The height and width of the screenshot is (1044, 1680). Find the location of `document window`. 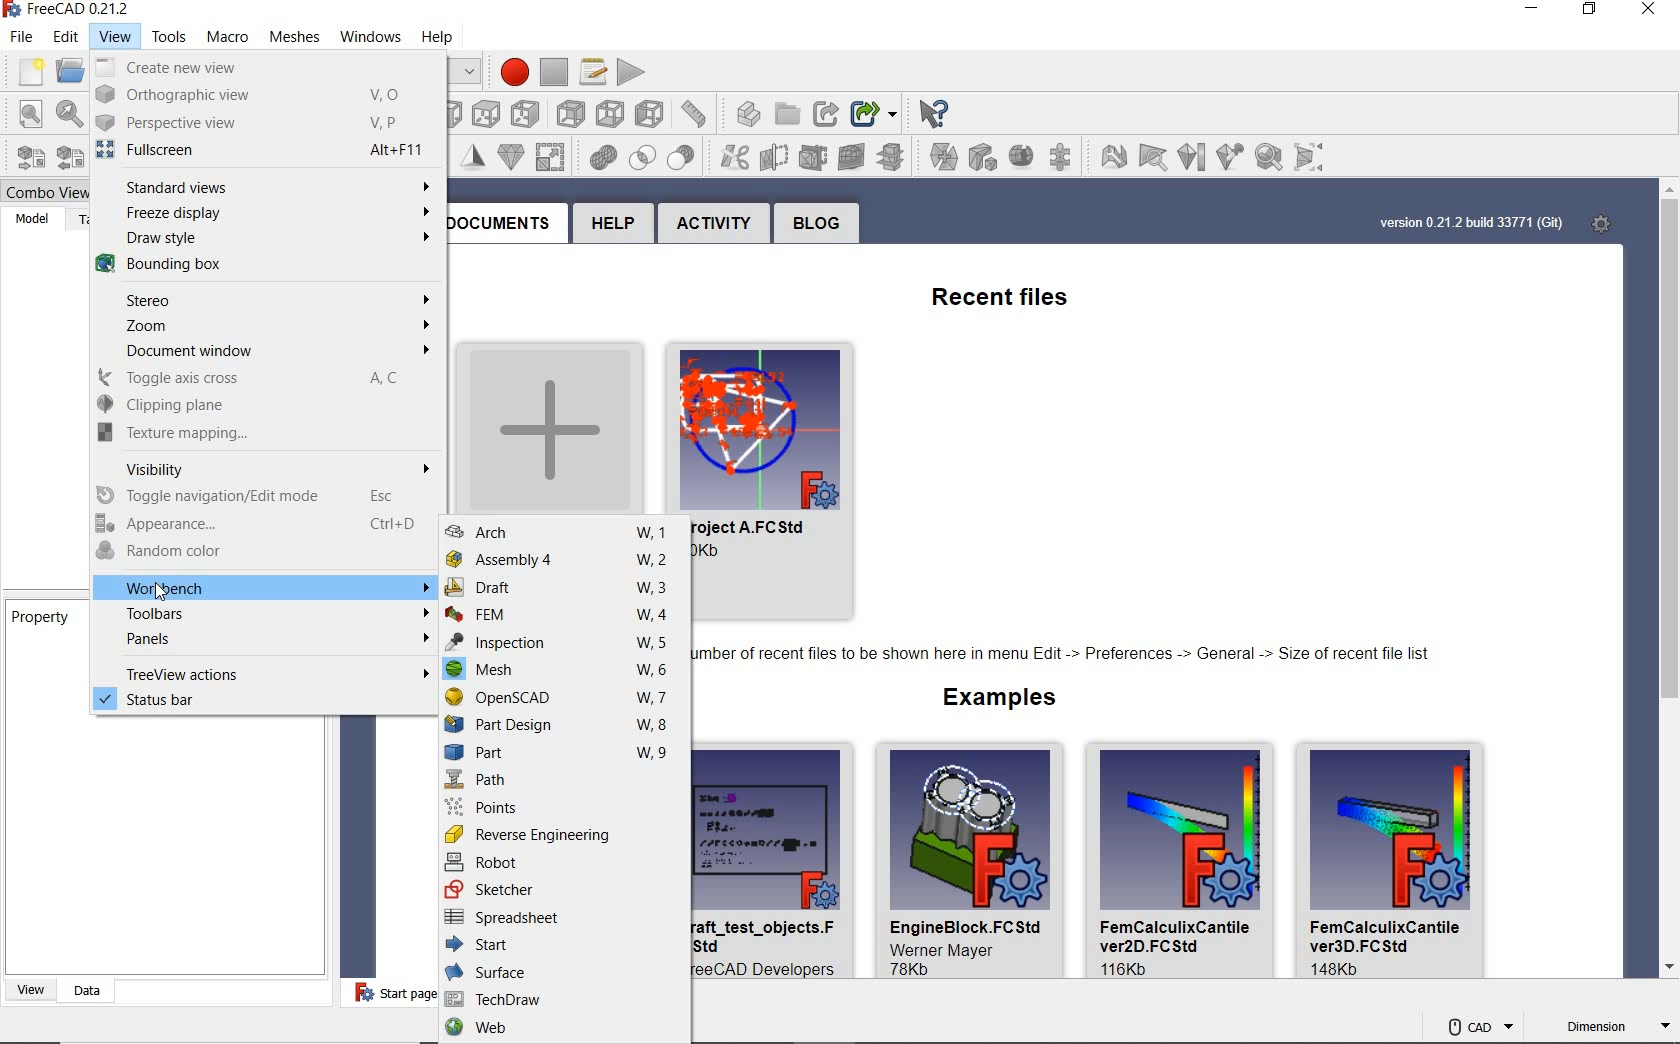

document window is located at coordinates (258, 352).